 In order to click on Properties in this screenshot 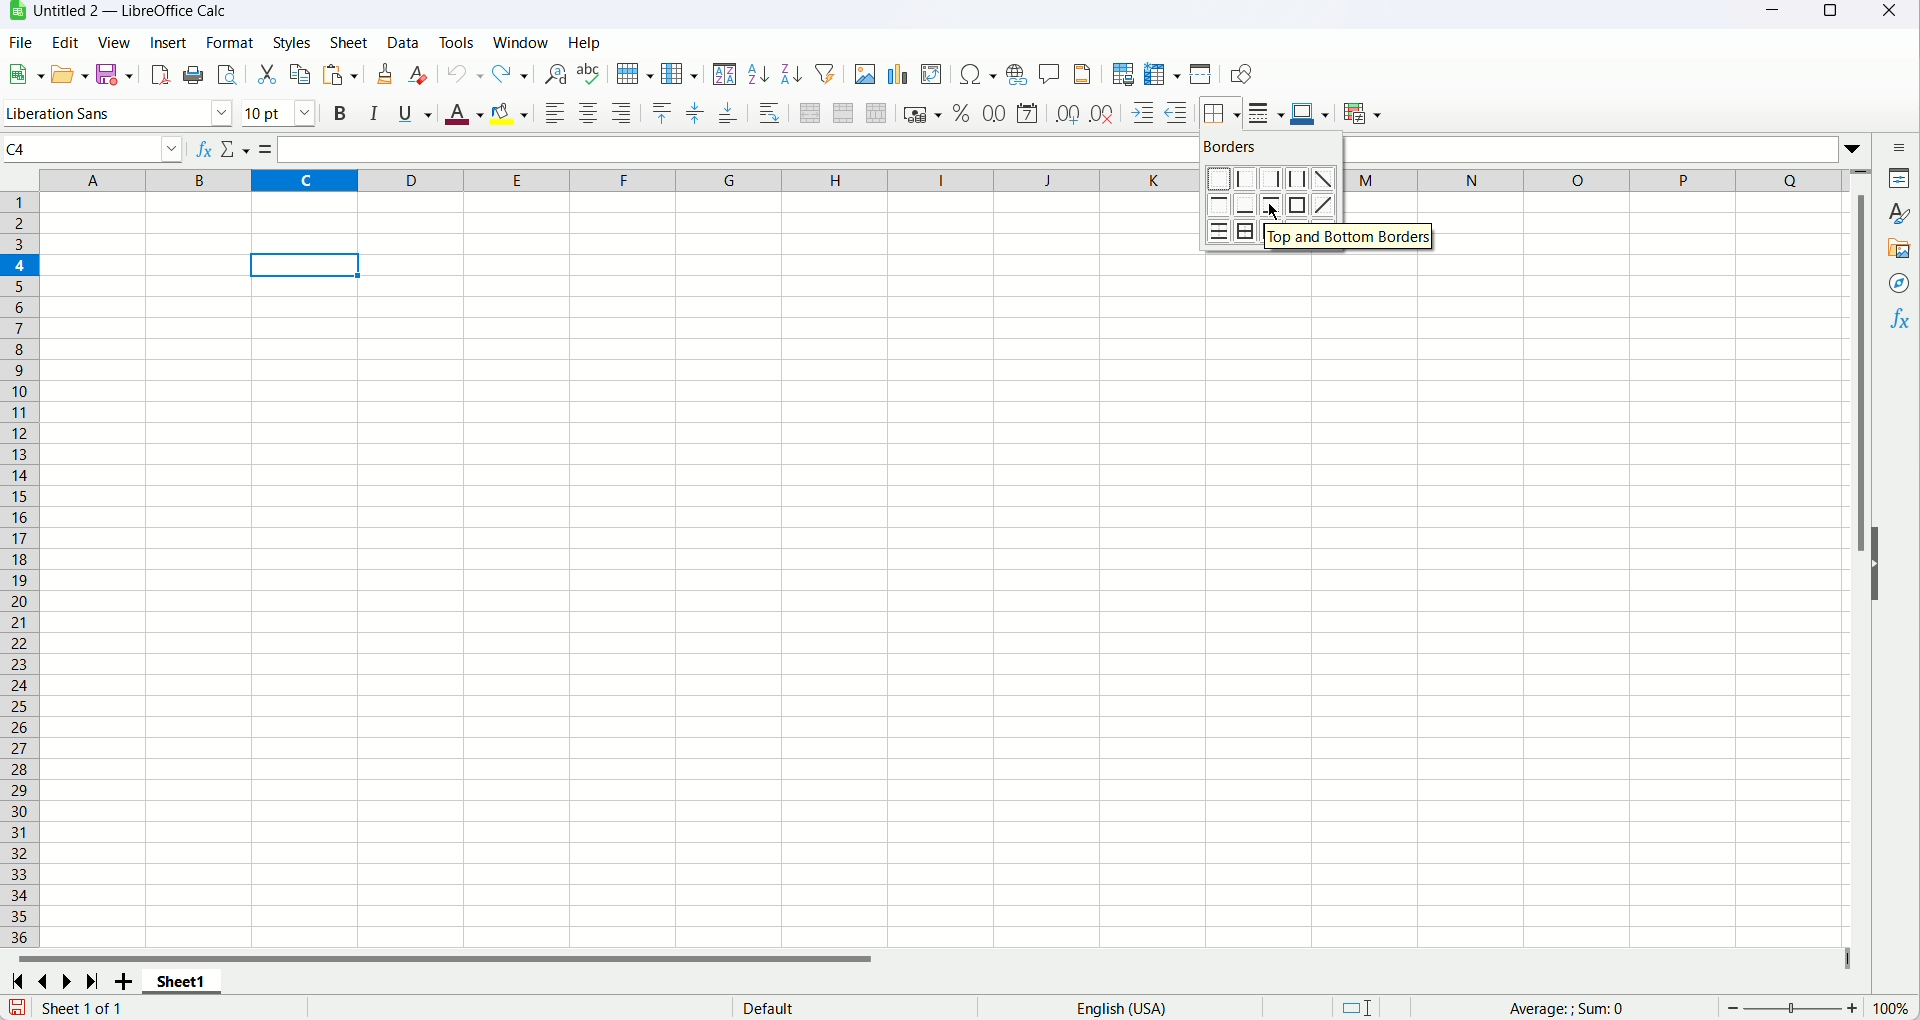, I will do `click(1898, 178)`.